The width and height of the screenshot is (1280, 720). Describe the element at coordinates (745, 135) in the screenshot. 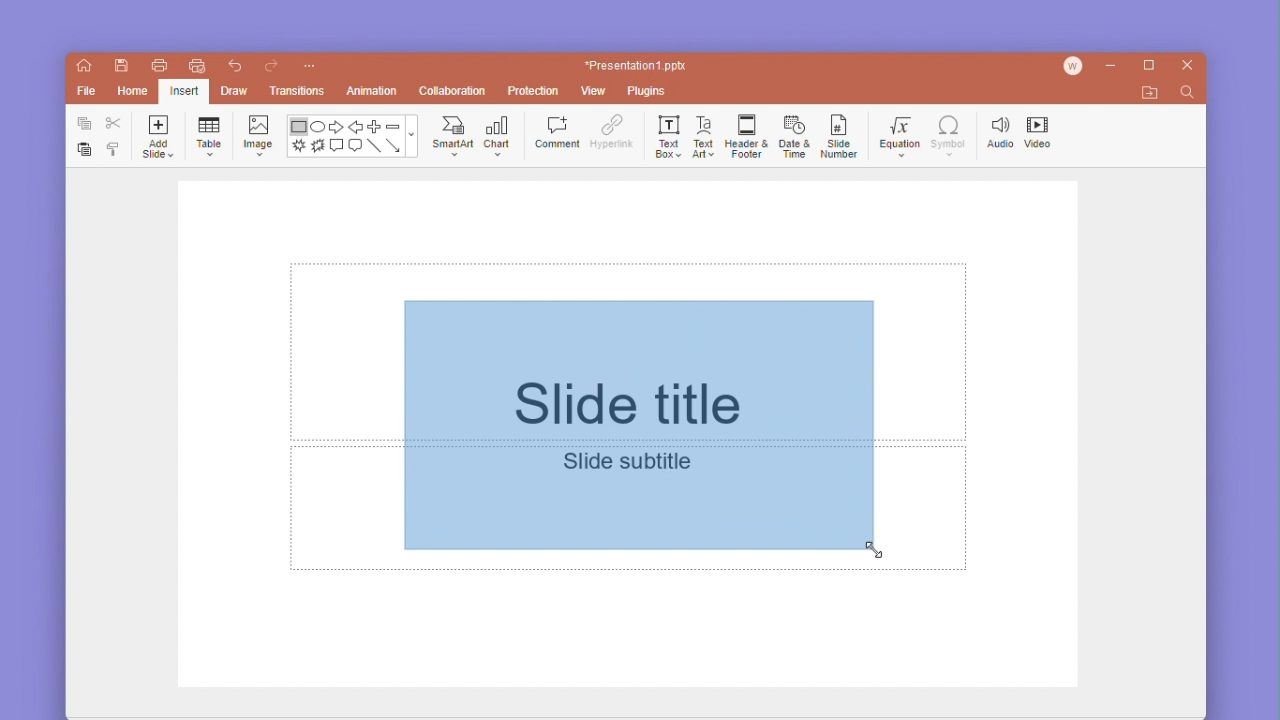

I see `header & footer` at that location.